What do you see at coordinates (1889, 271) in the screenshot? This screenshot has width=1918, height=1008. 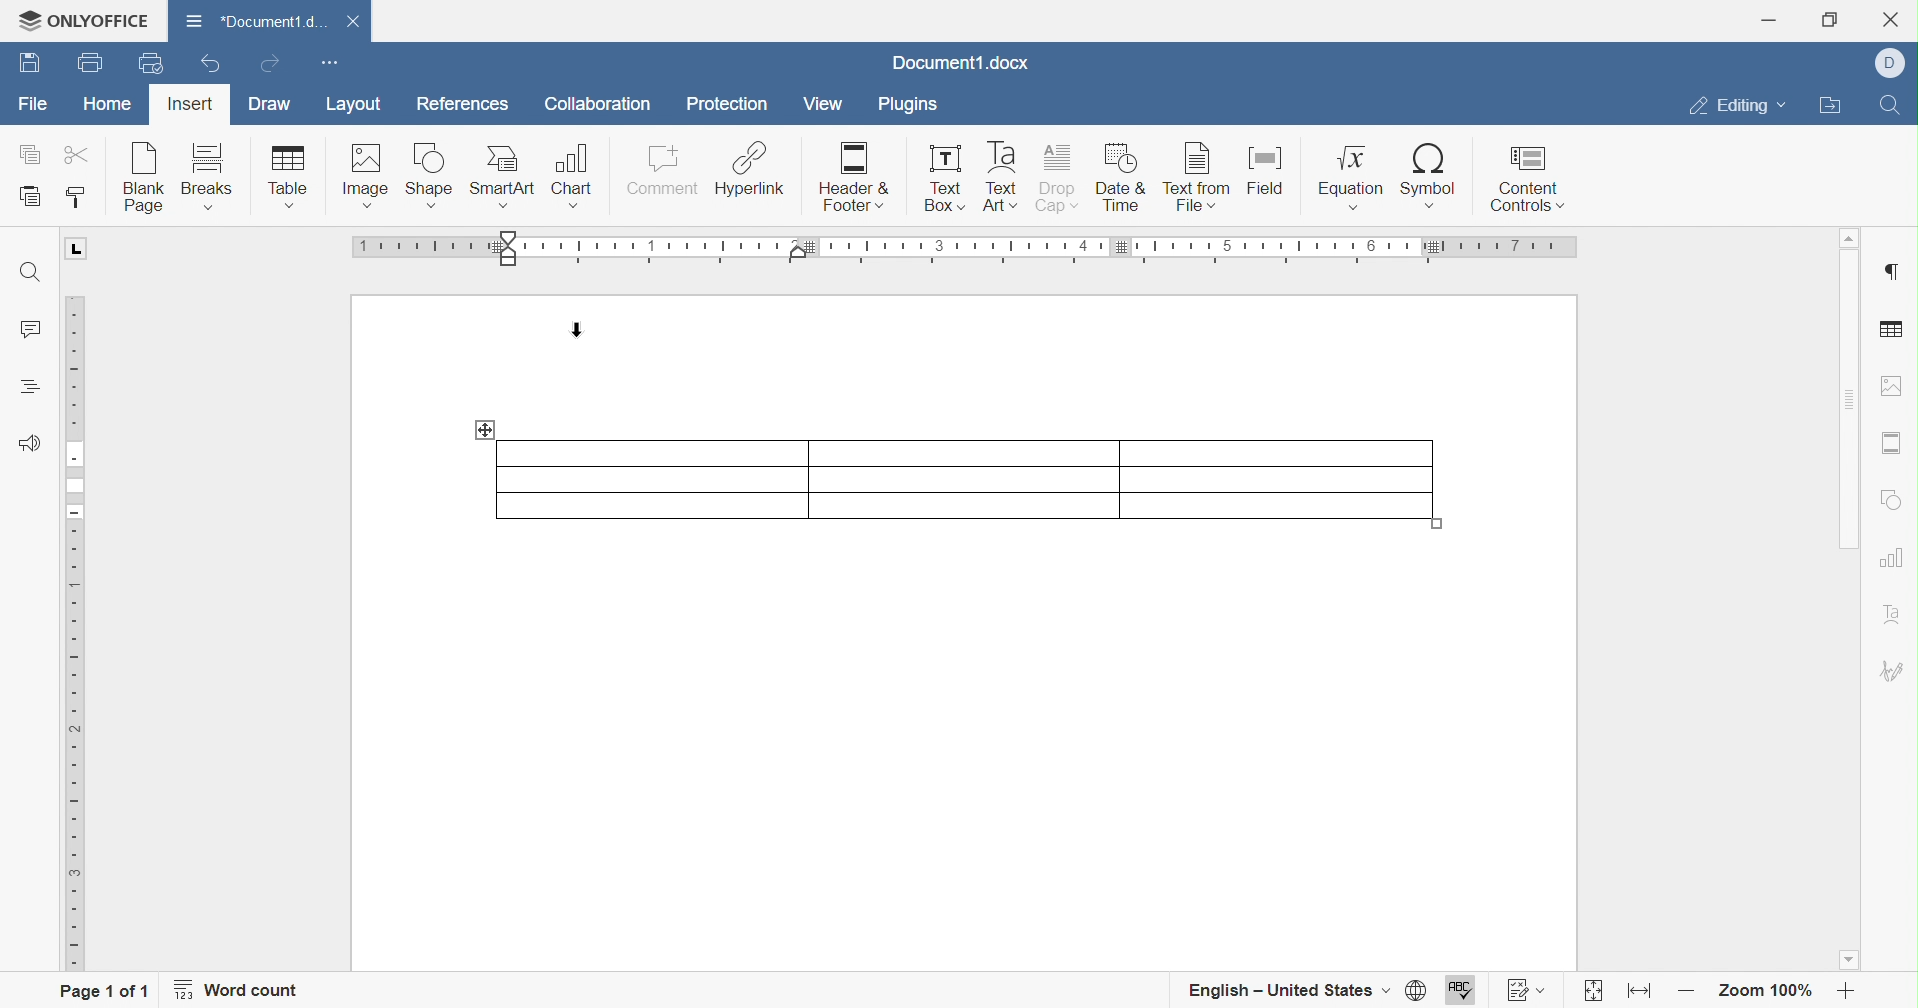 I see `Insert paragraph` at bounding box center [1889, 271].